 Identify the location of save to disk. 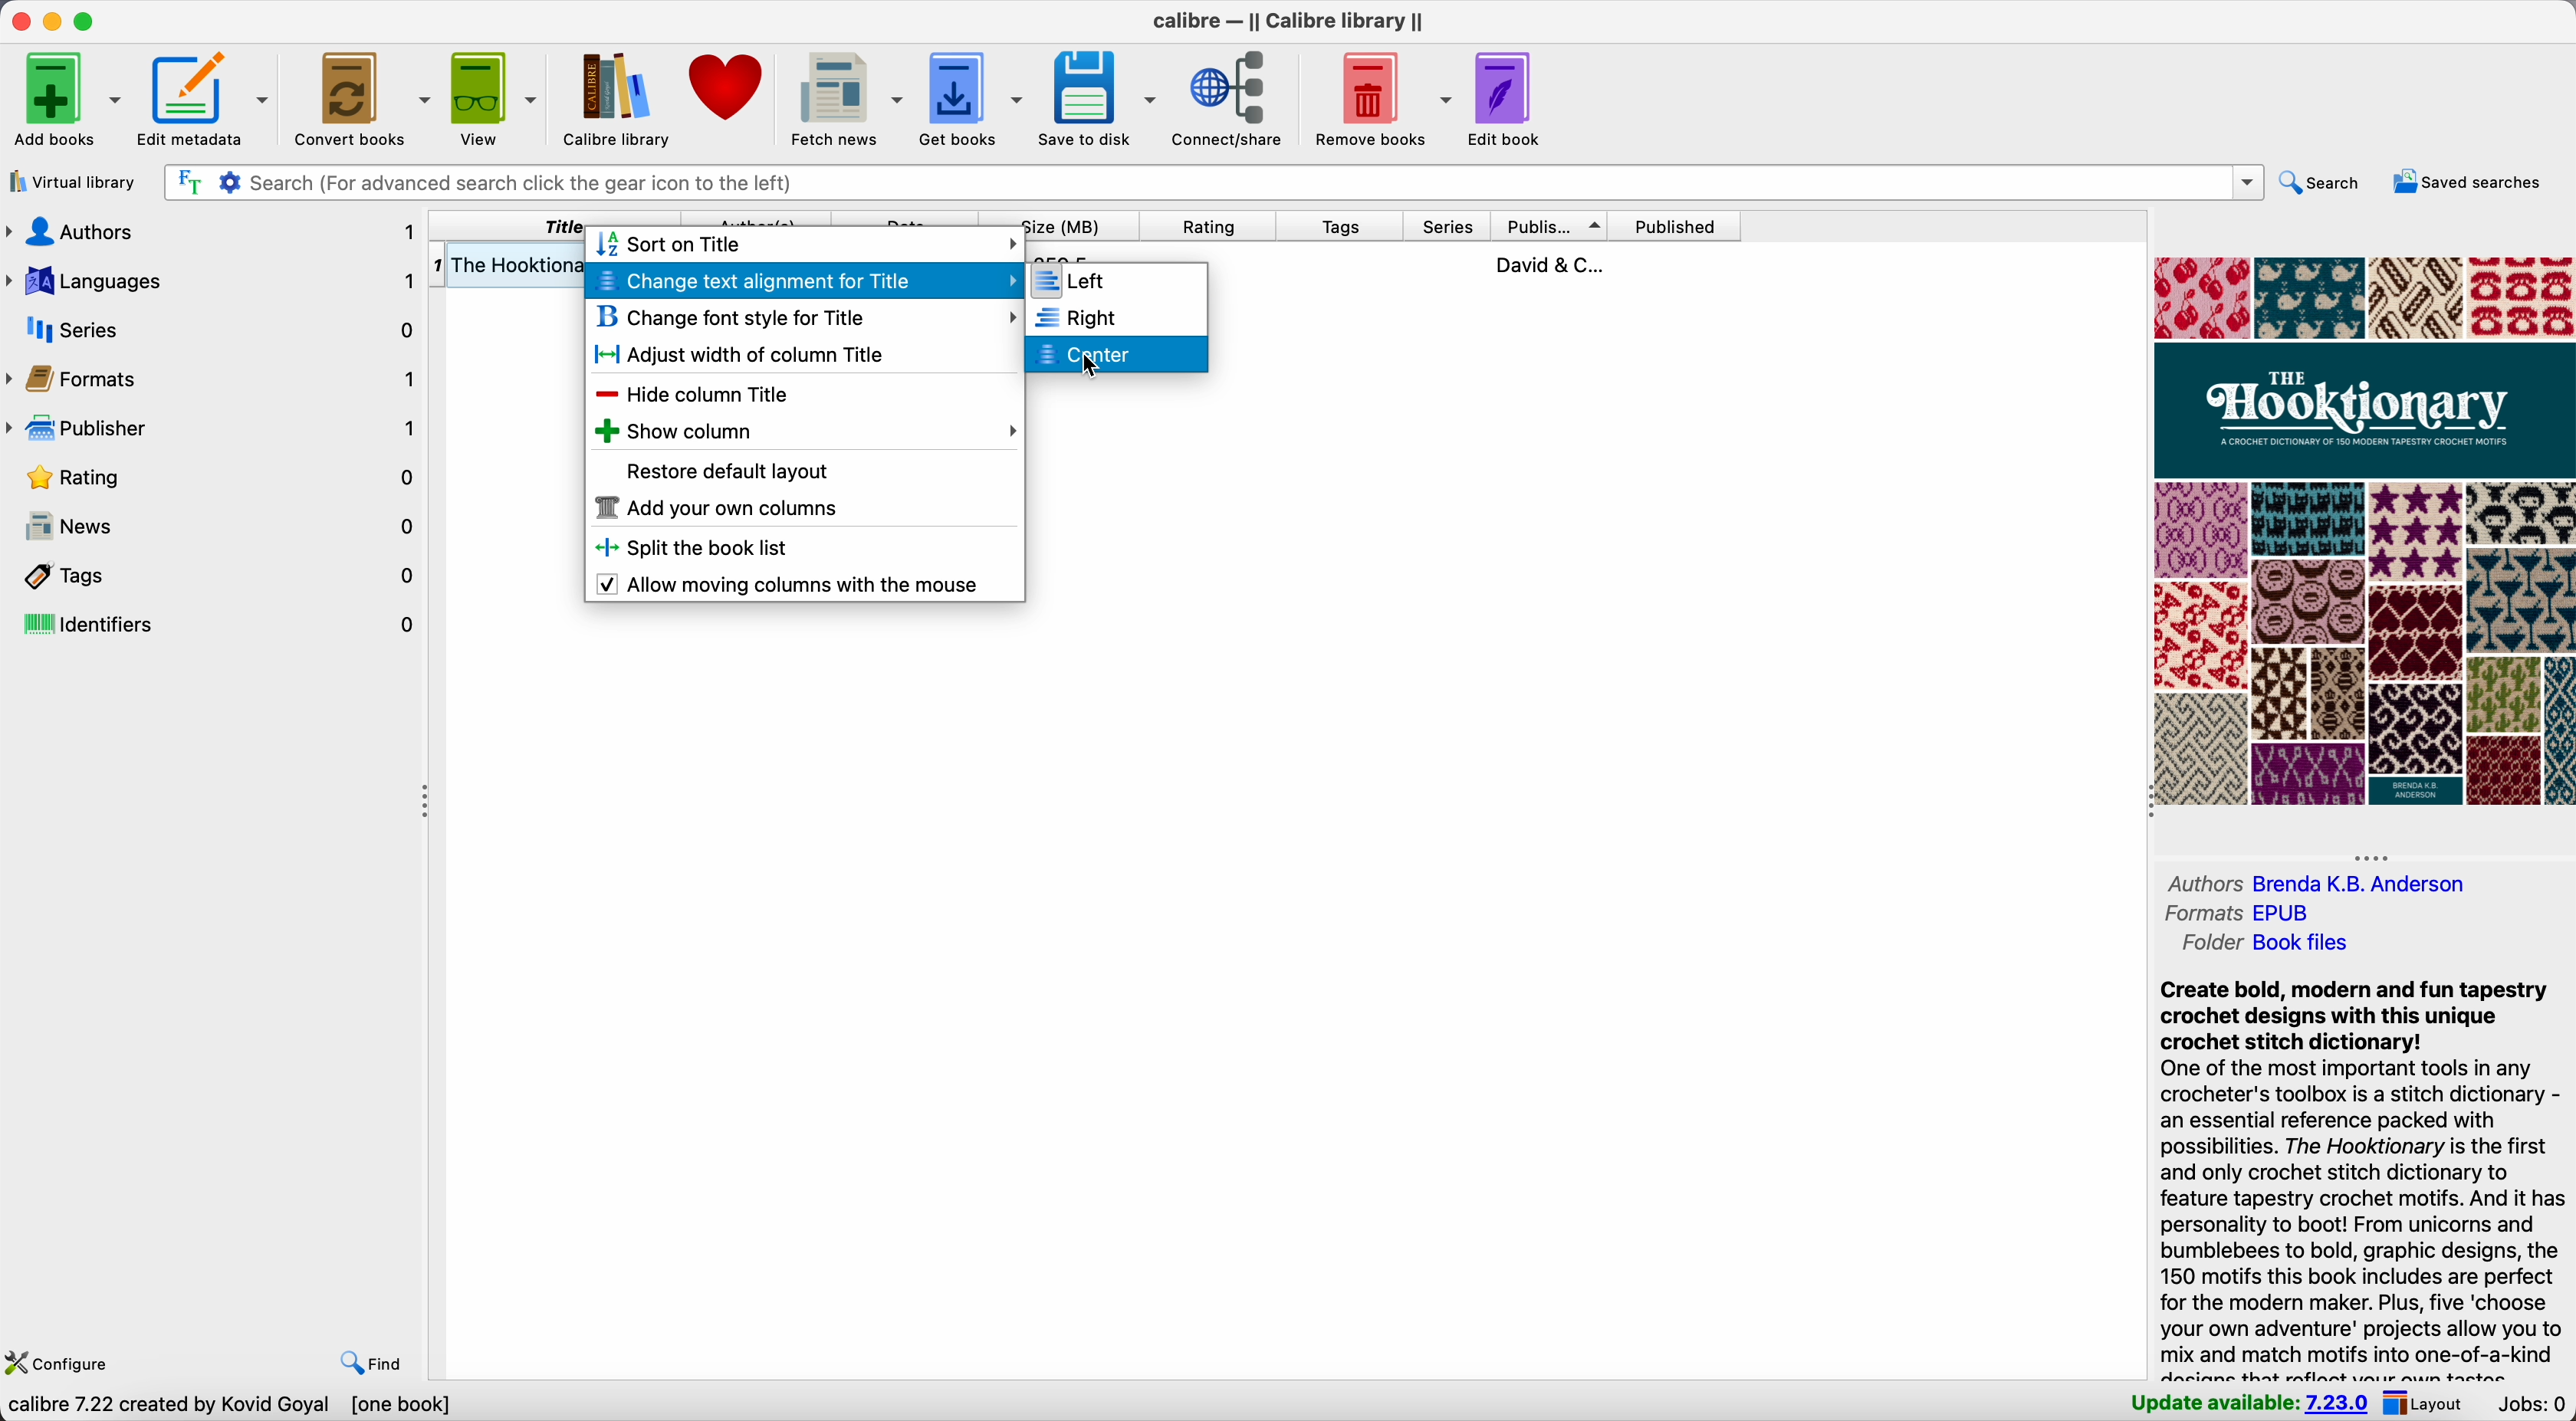
(1098, 101).